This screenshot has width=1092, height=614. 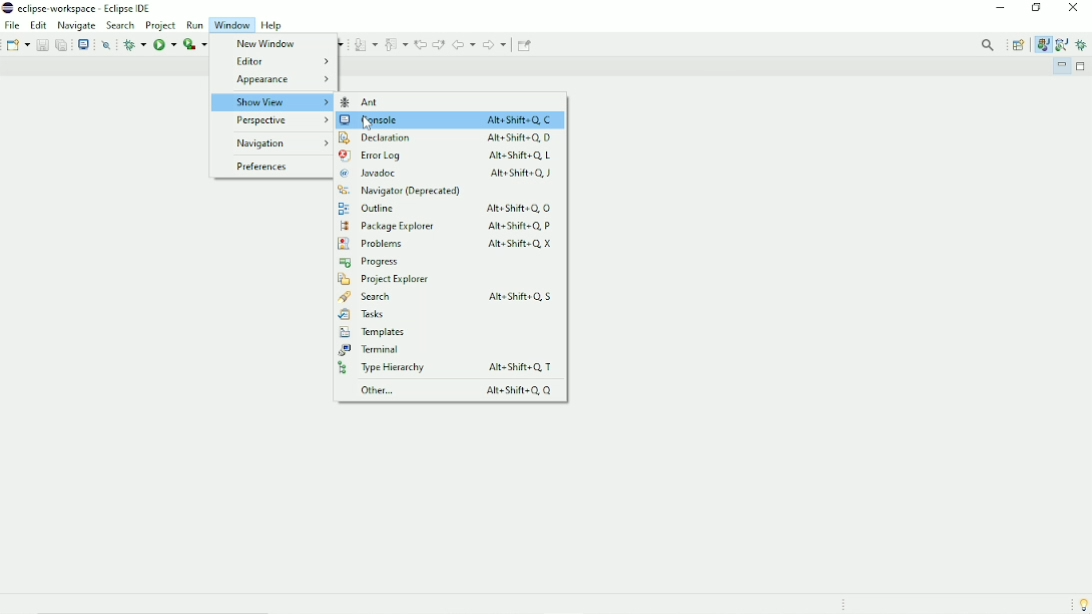 I want to click on Back, so click(x=464, y=45).